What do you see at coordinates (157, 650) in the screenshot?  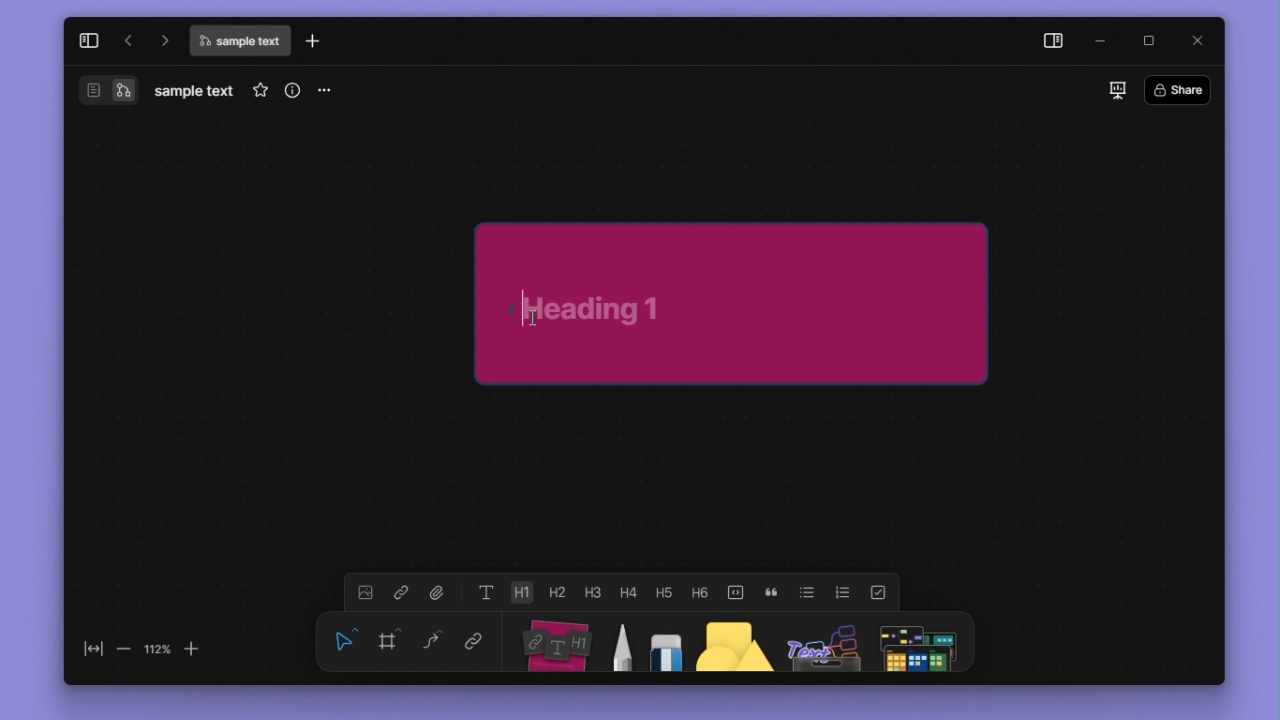 I see `112%` at bounding box center [157, 650].